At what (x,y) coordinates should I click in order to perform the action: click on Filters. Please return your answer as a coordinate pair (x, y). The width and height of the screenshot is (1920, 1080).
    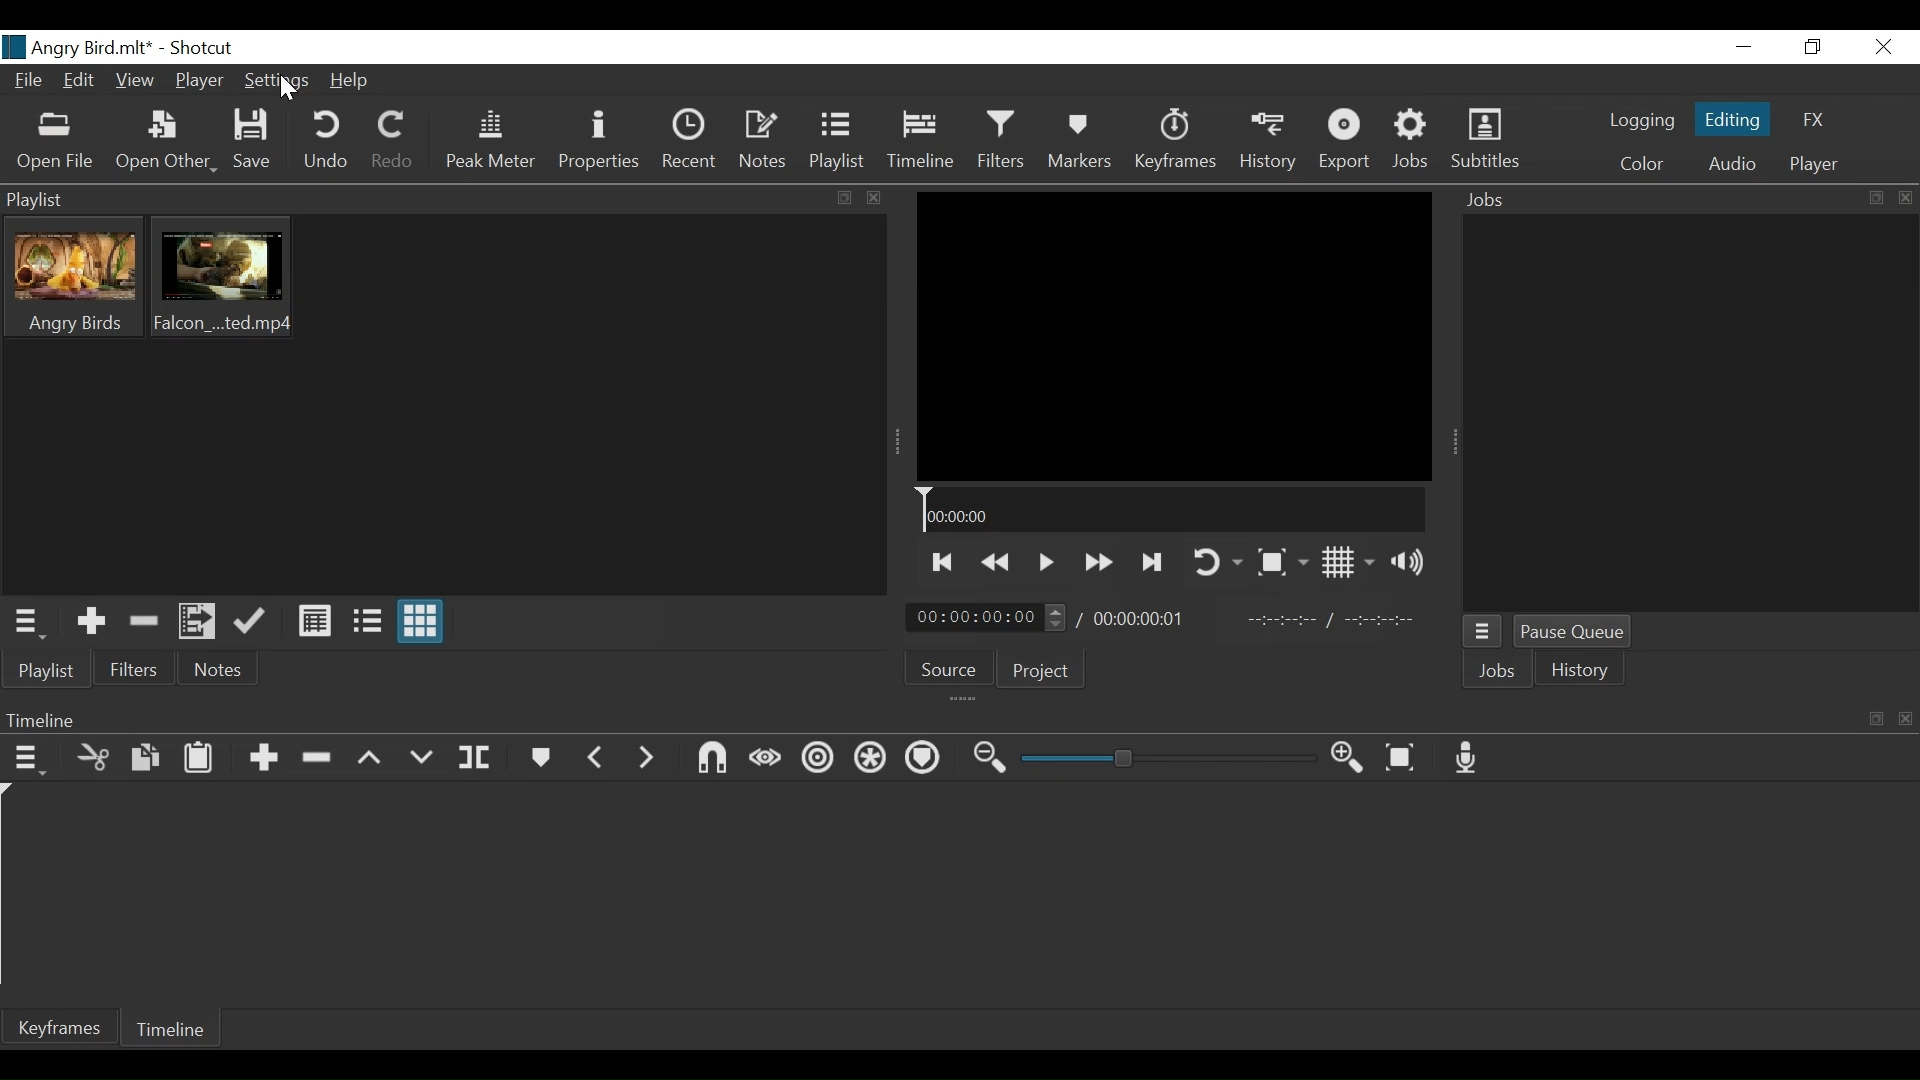
    Looking at the image, I should click on (1005, 140).